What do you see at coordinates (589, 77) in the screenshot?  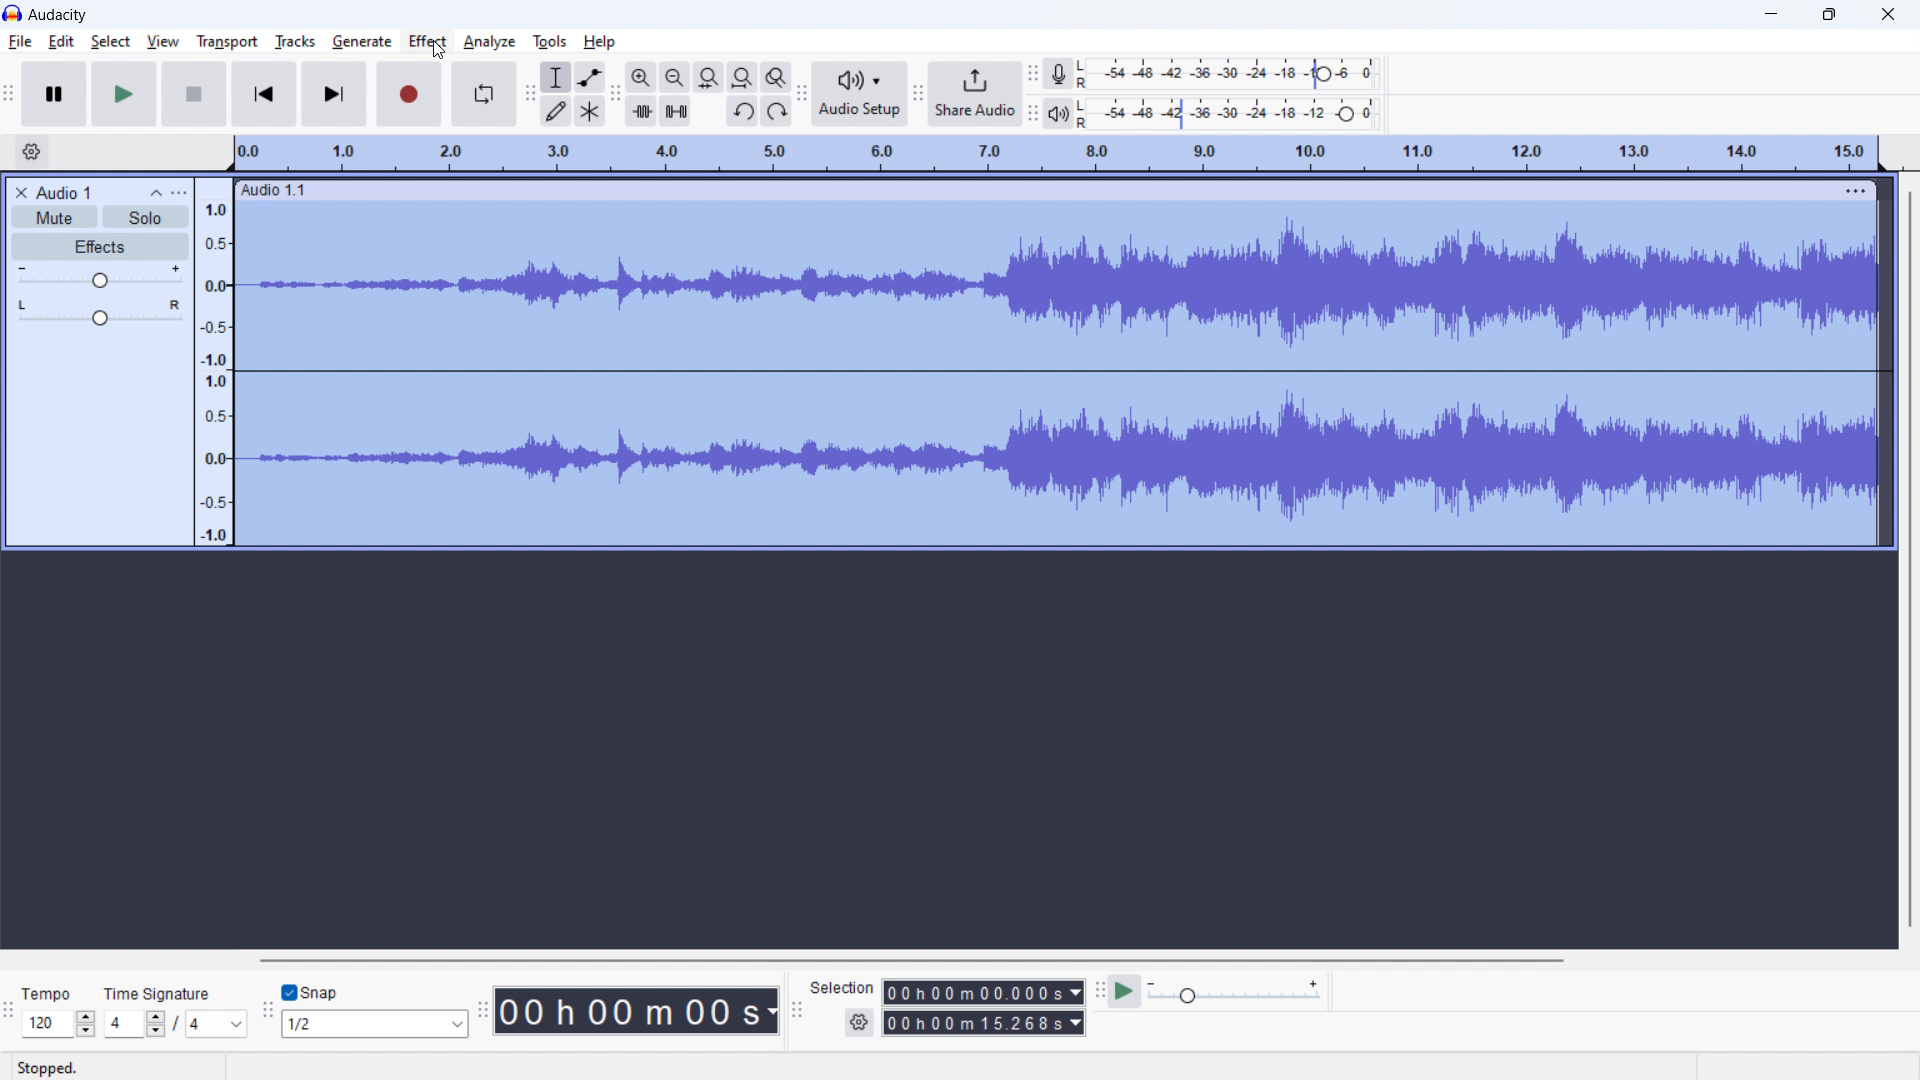 I see `envelop tool` at bounding box center [589, 77].